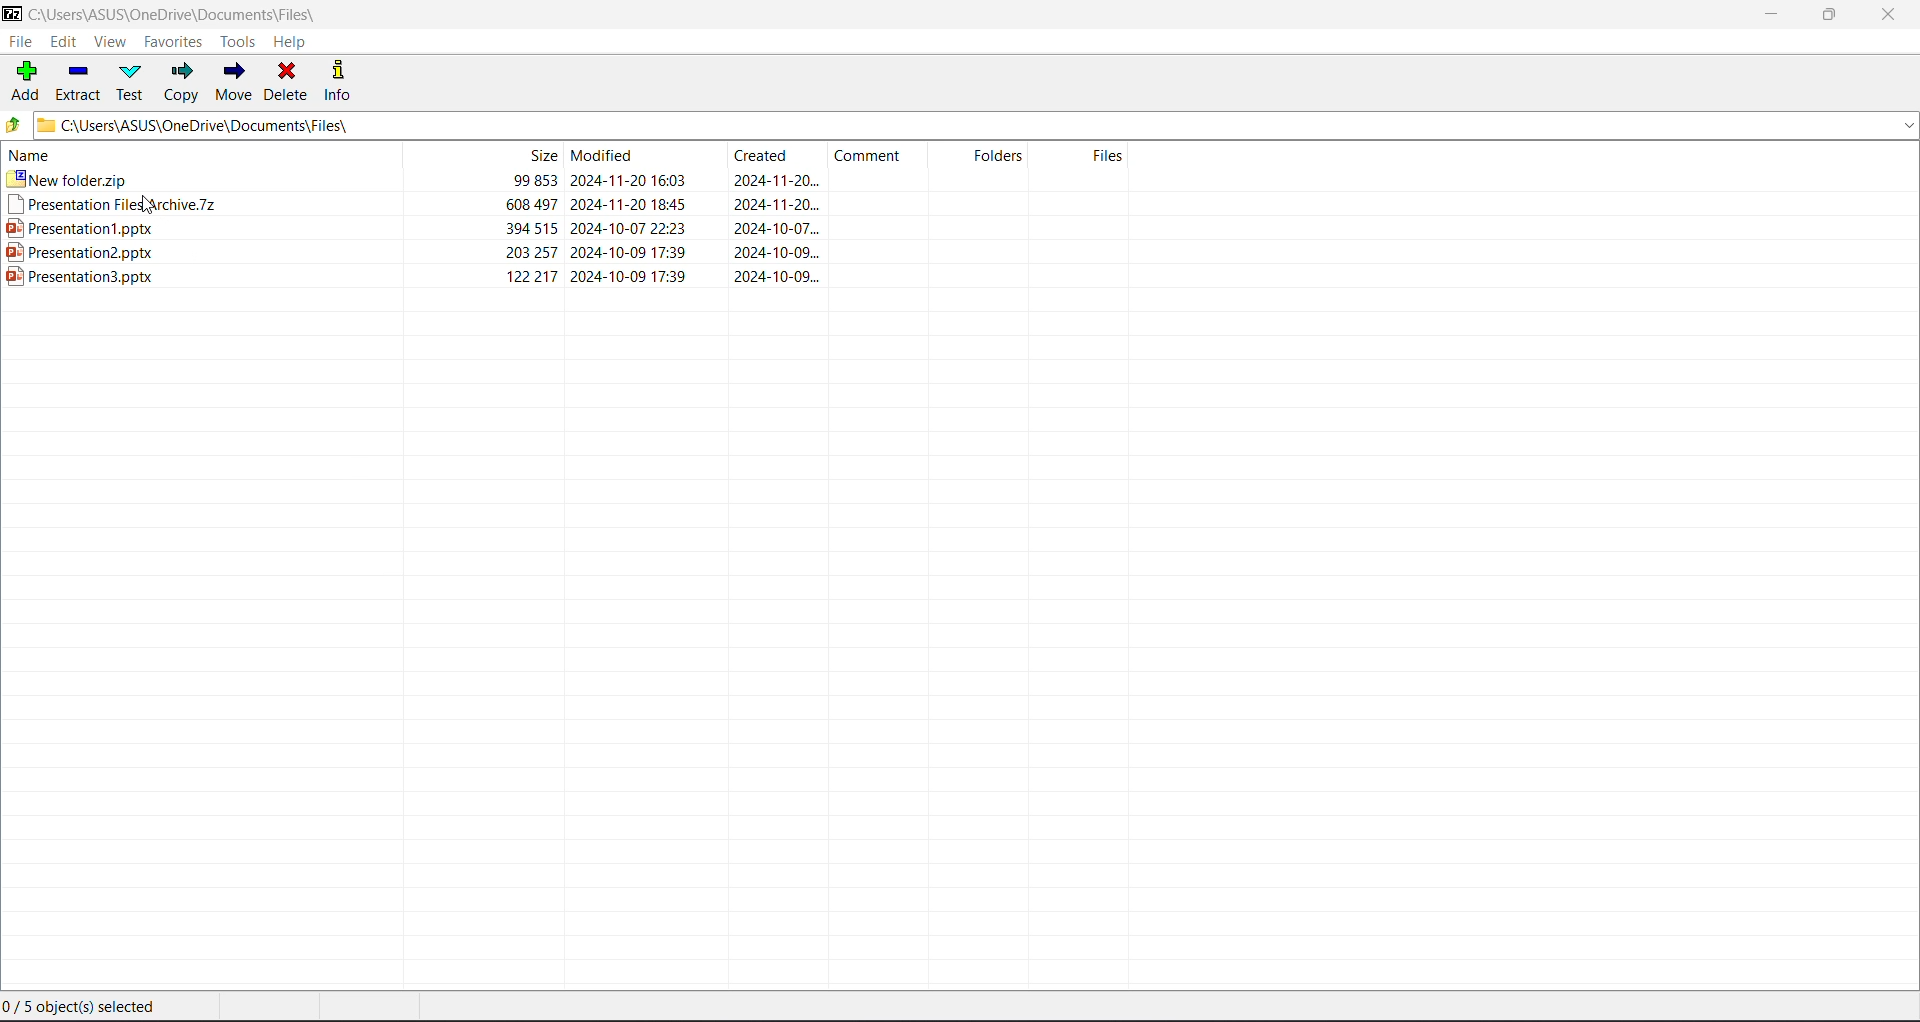  I want to click on Current Folder Path, so click(190, 12).